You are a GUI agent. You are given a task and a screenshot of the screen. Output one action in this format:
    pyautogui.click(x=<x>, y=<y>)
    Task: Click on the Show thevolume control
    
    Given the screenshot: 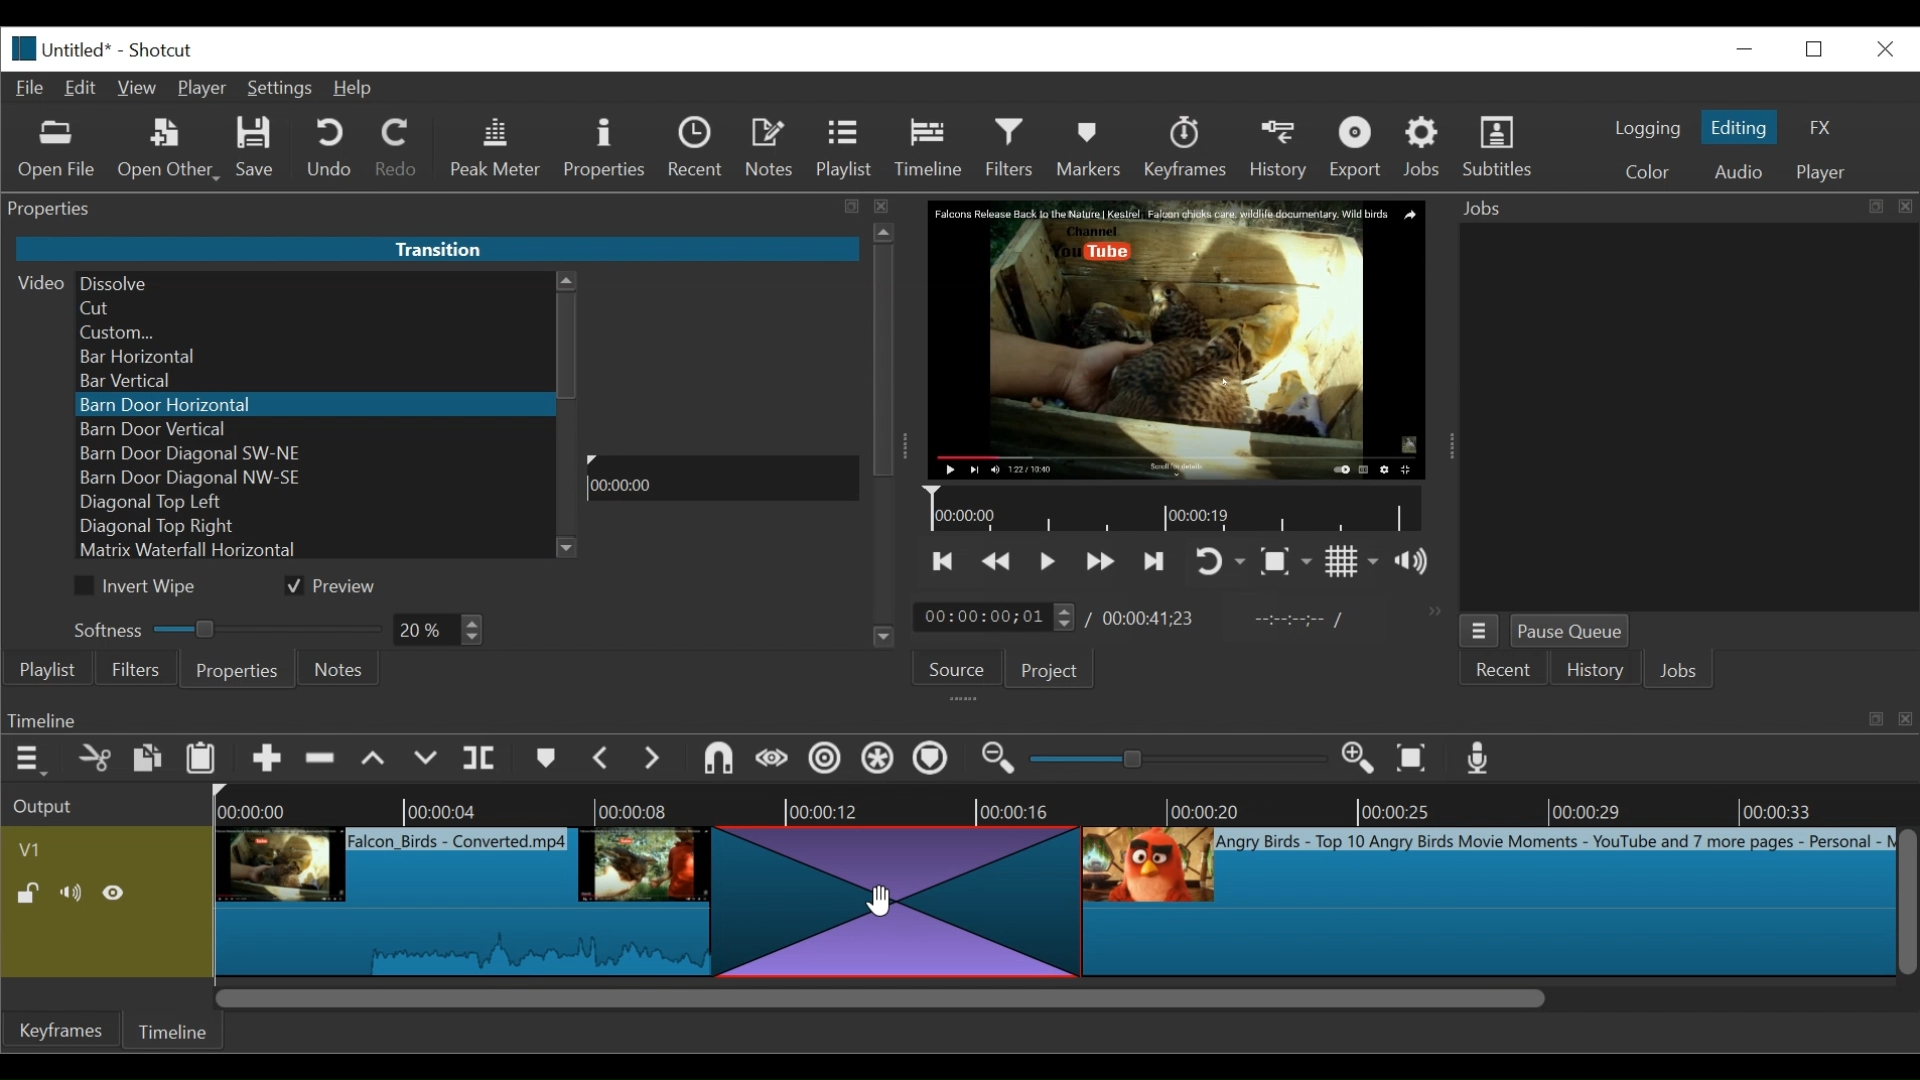 What is the action you would take?
    pyautogui.click(x=1417, y=561)
    